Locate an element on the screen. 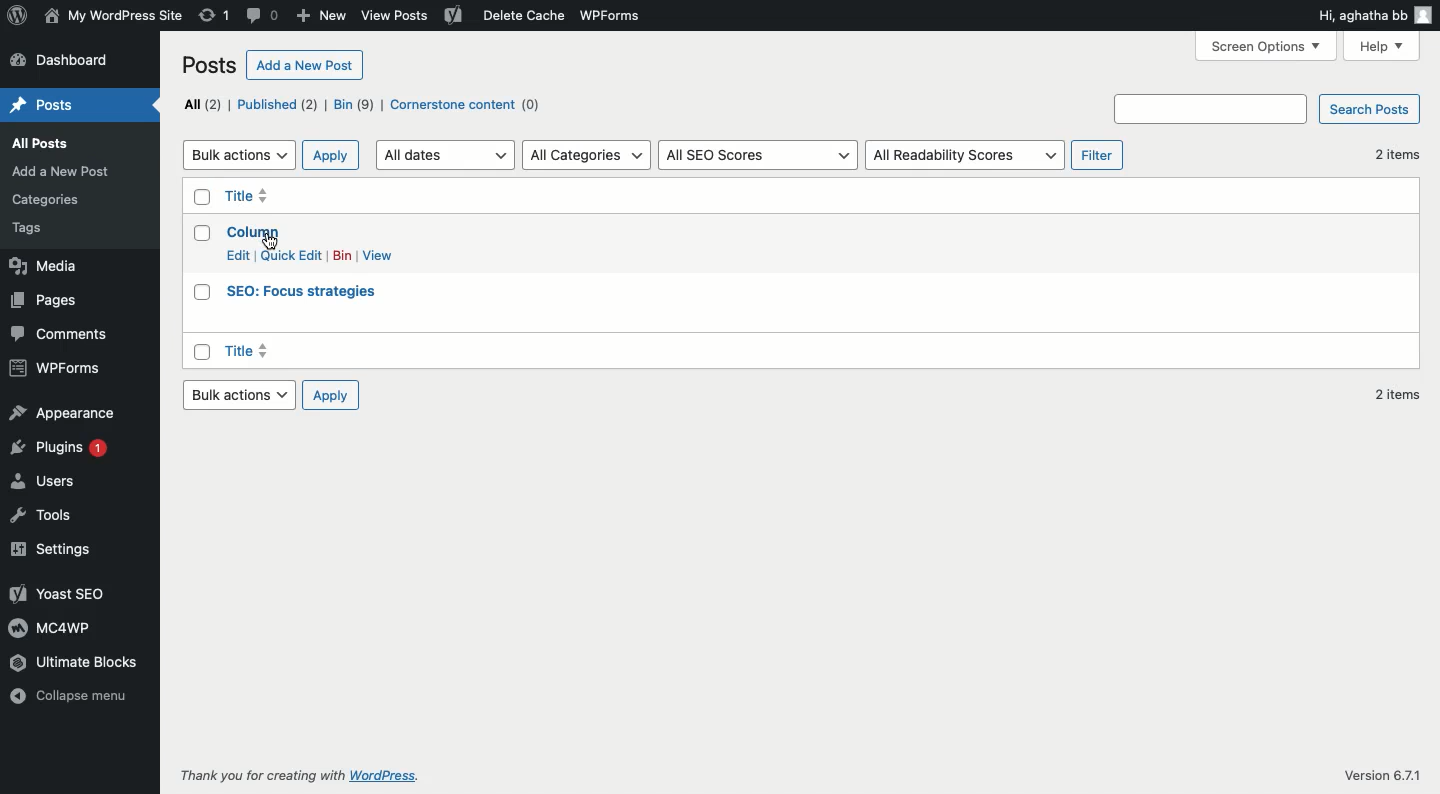  All is located at coordinates (201, 103).